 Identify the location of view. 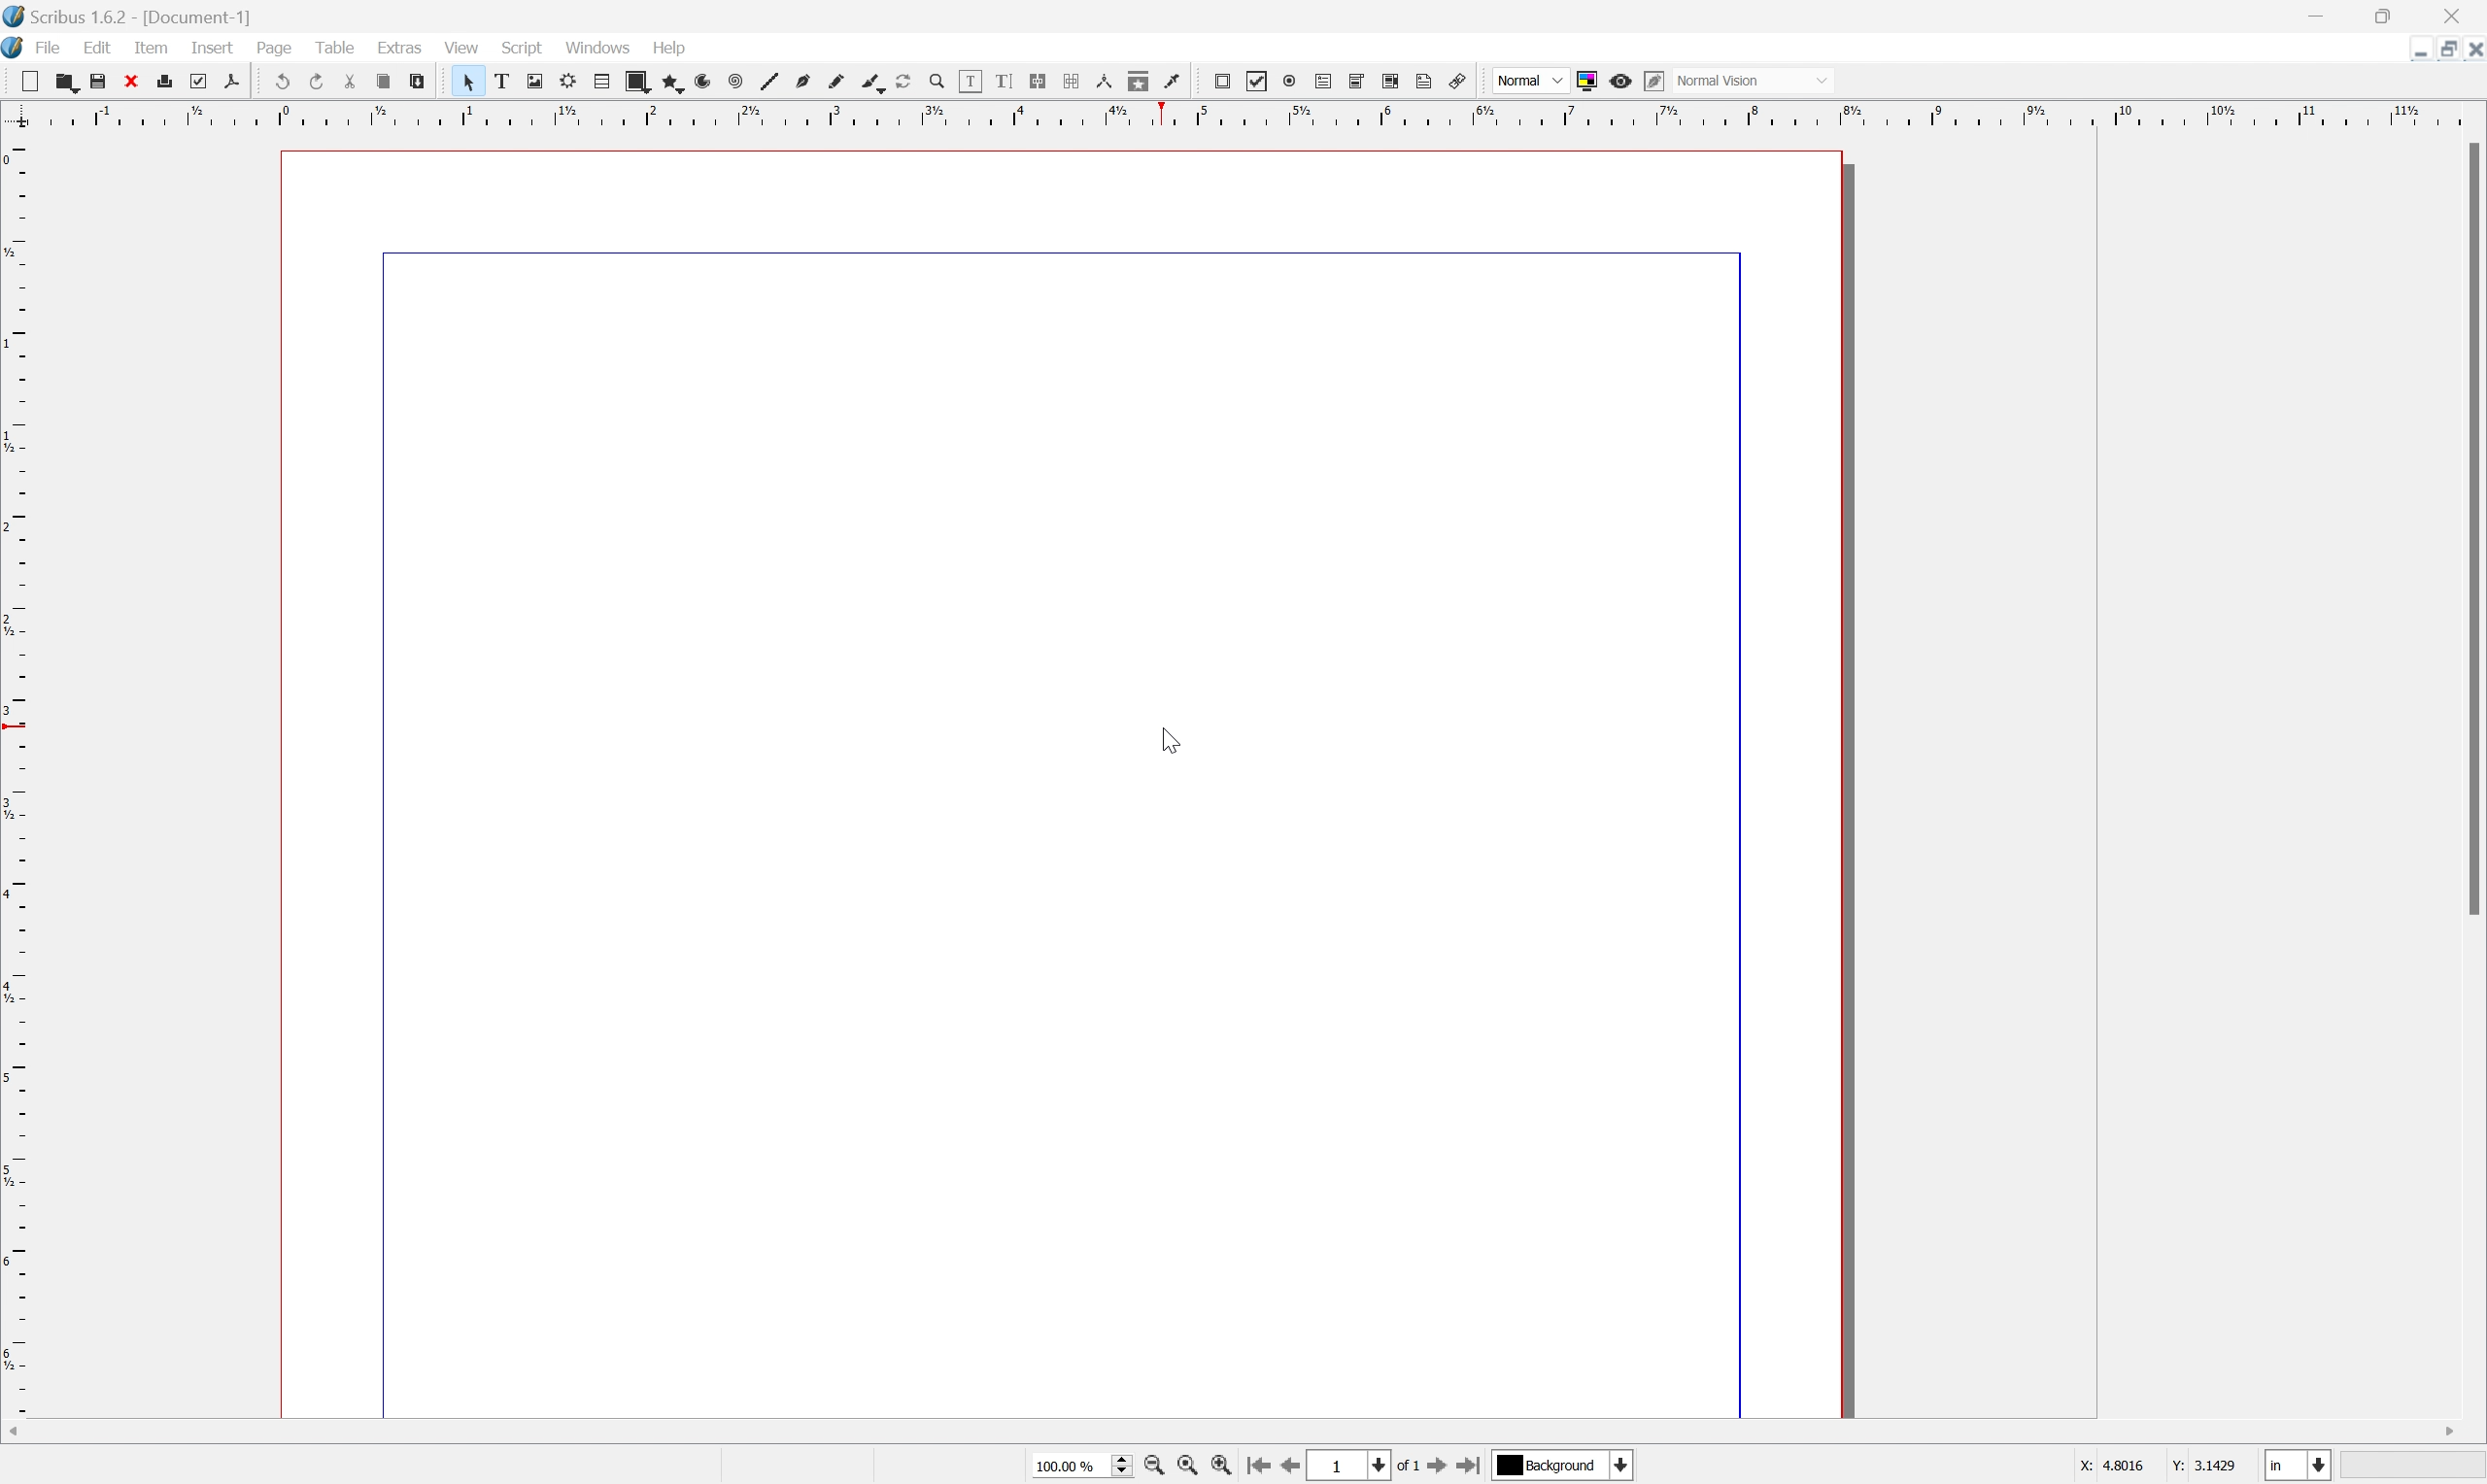
(466, 49).